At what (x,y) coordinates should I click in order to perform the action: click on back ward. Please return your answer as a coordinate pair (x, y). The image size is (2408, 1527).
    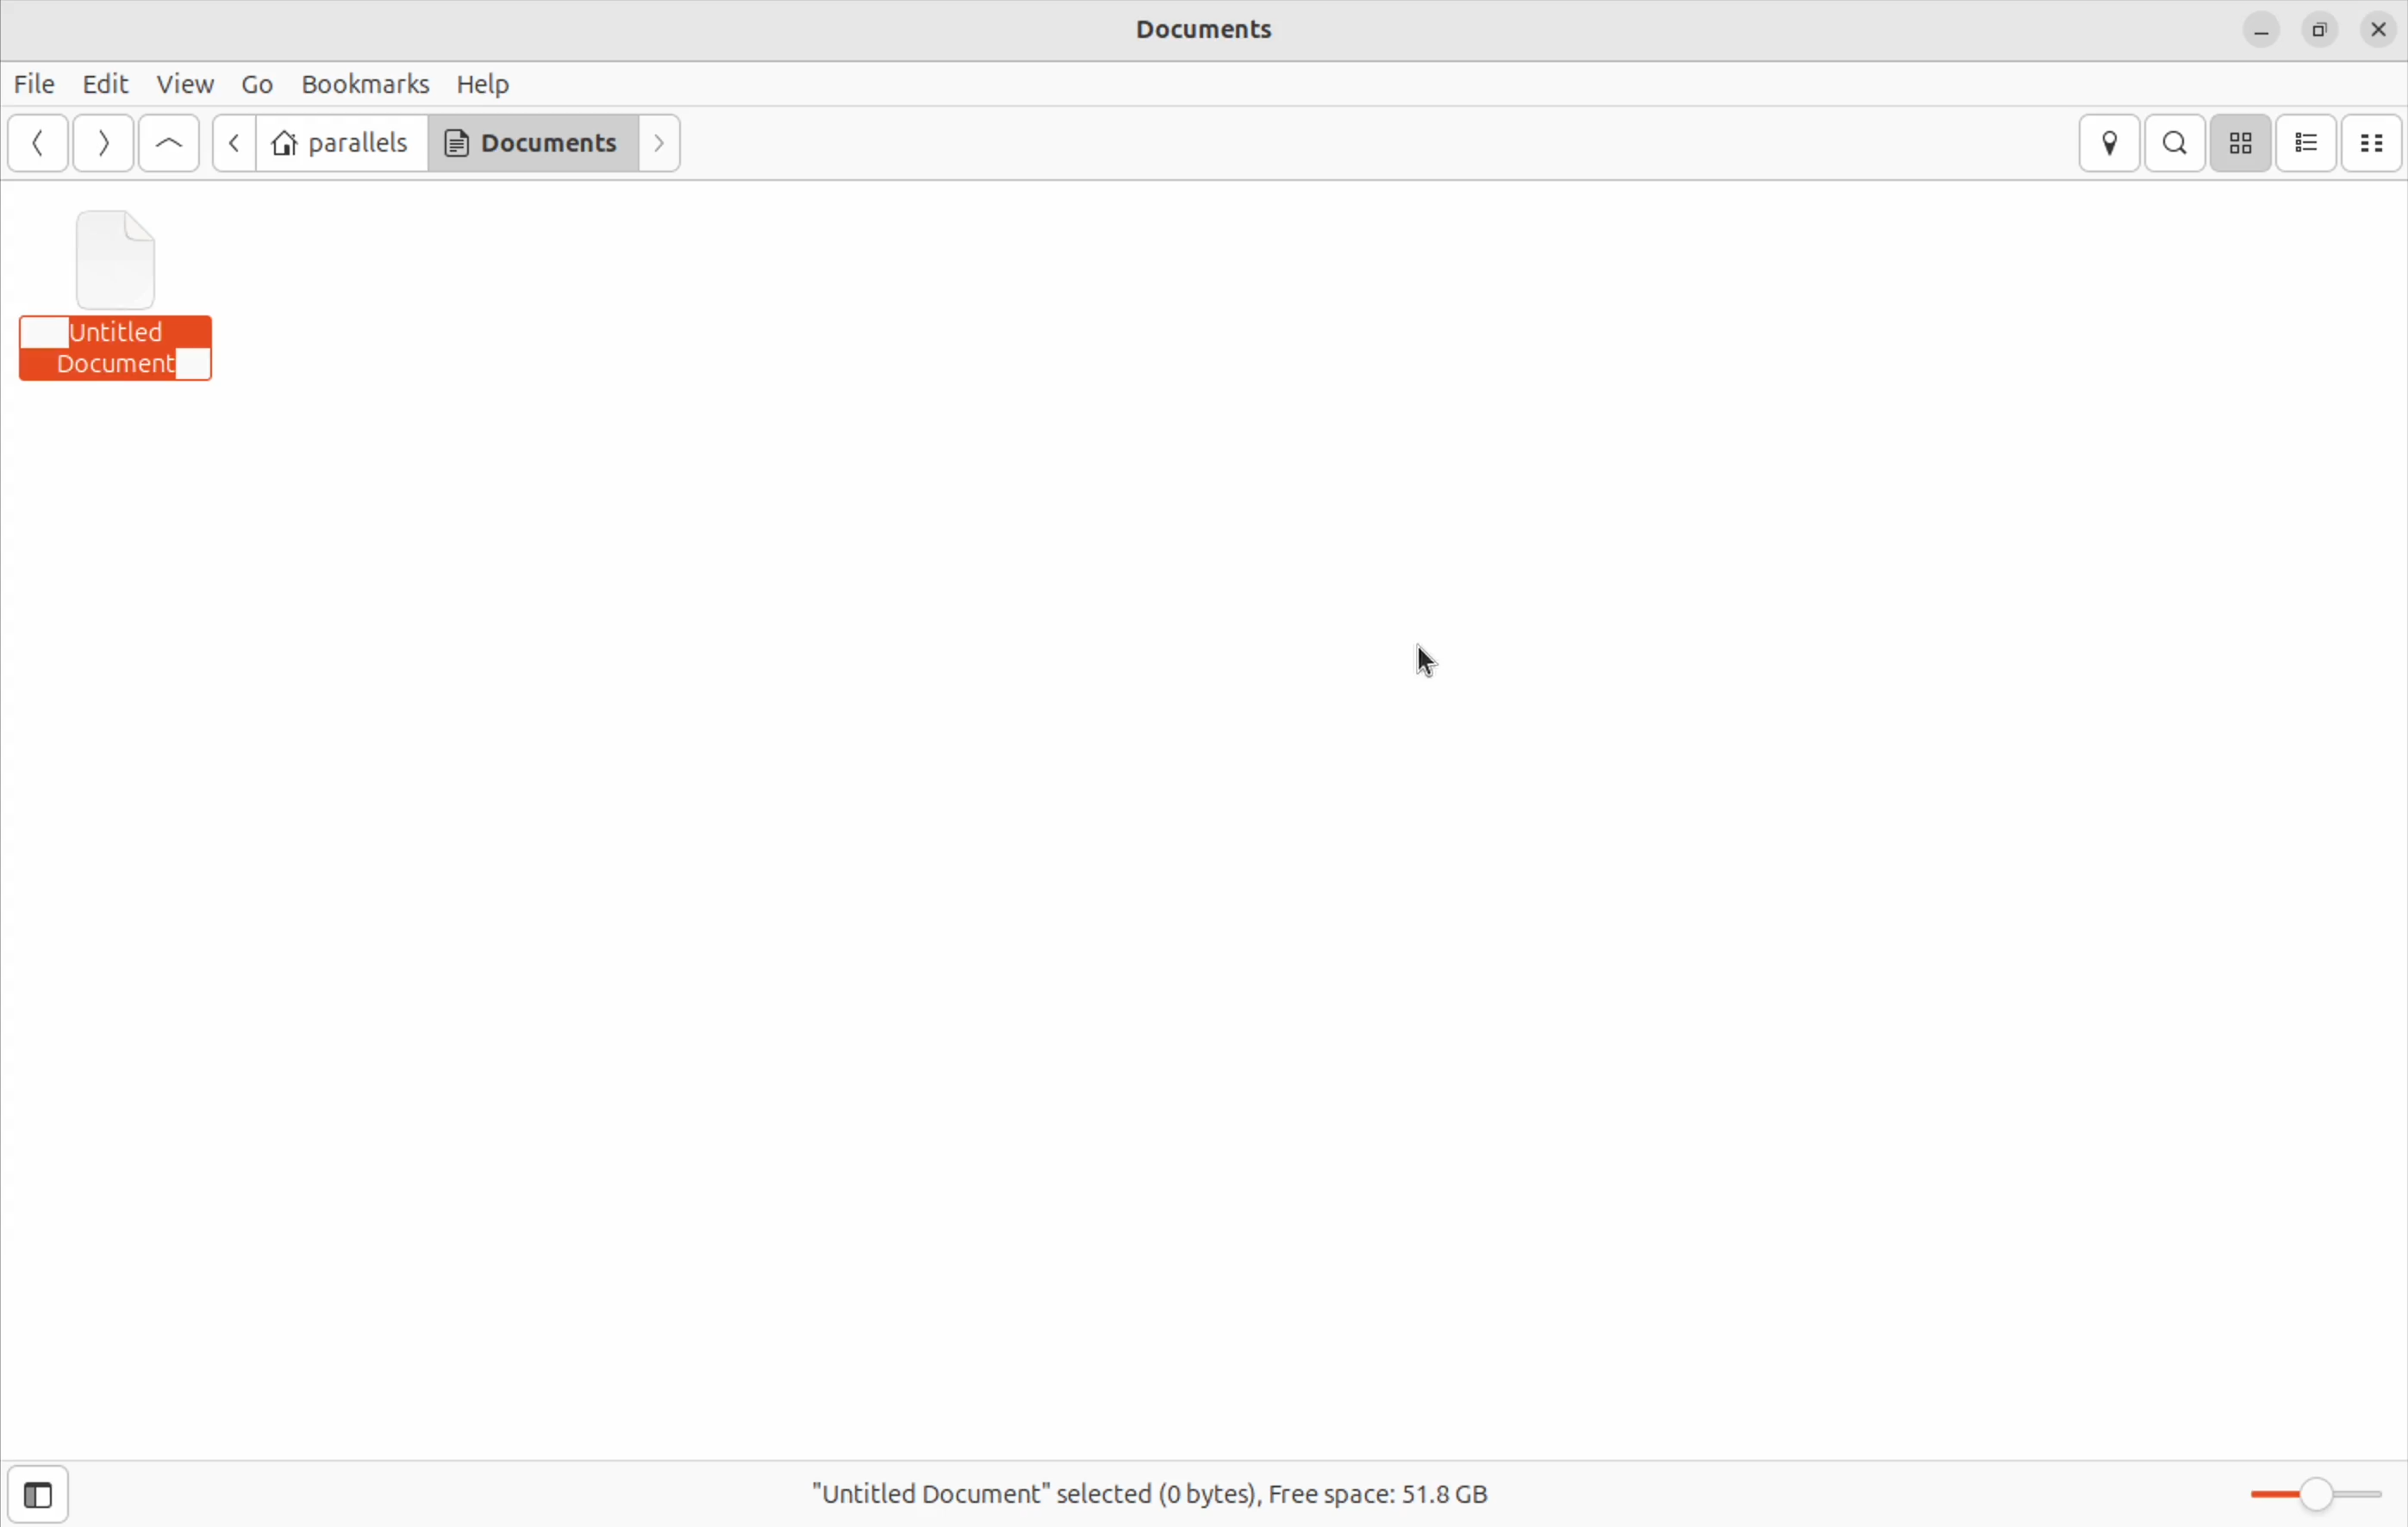
    Looking at the image, I should click on (41, 145).